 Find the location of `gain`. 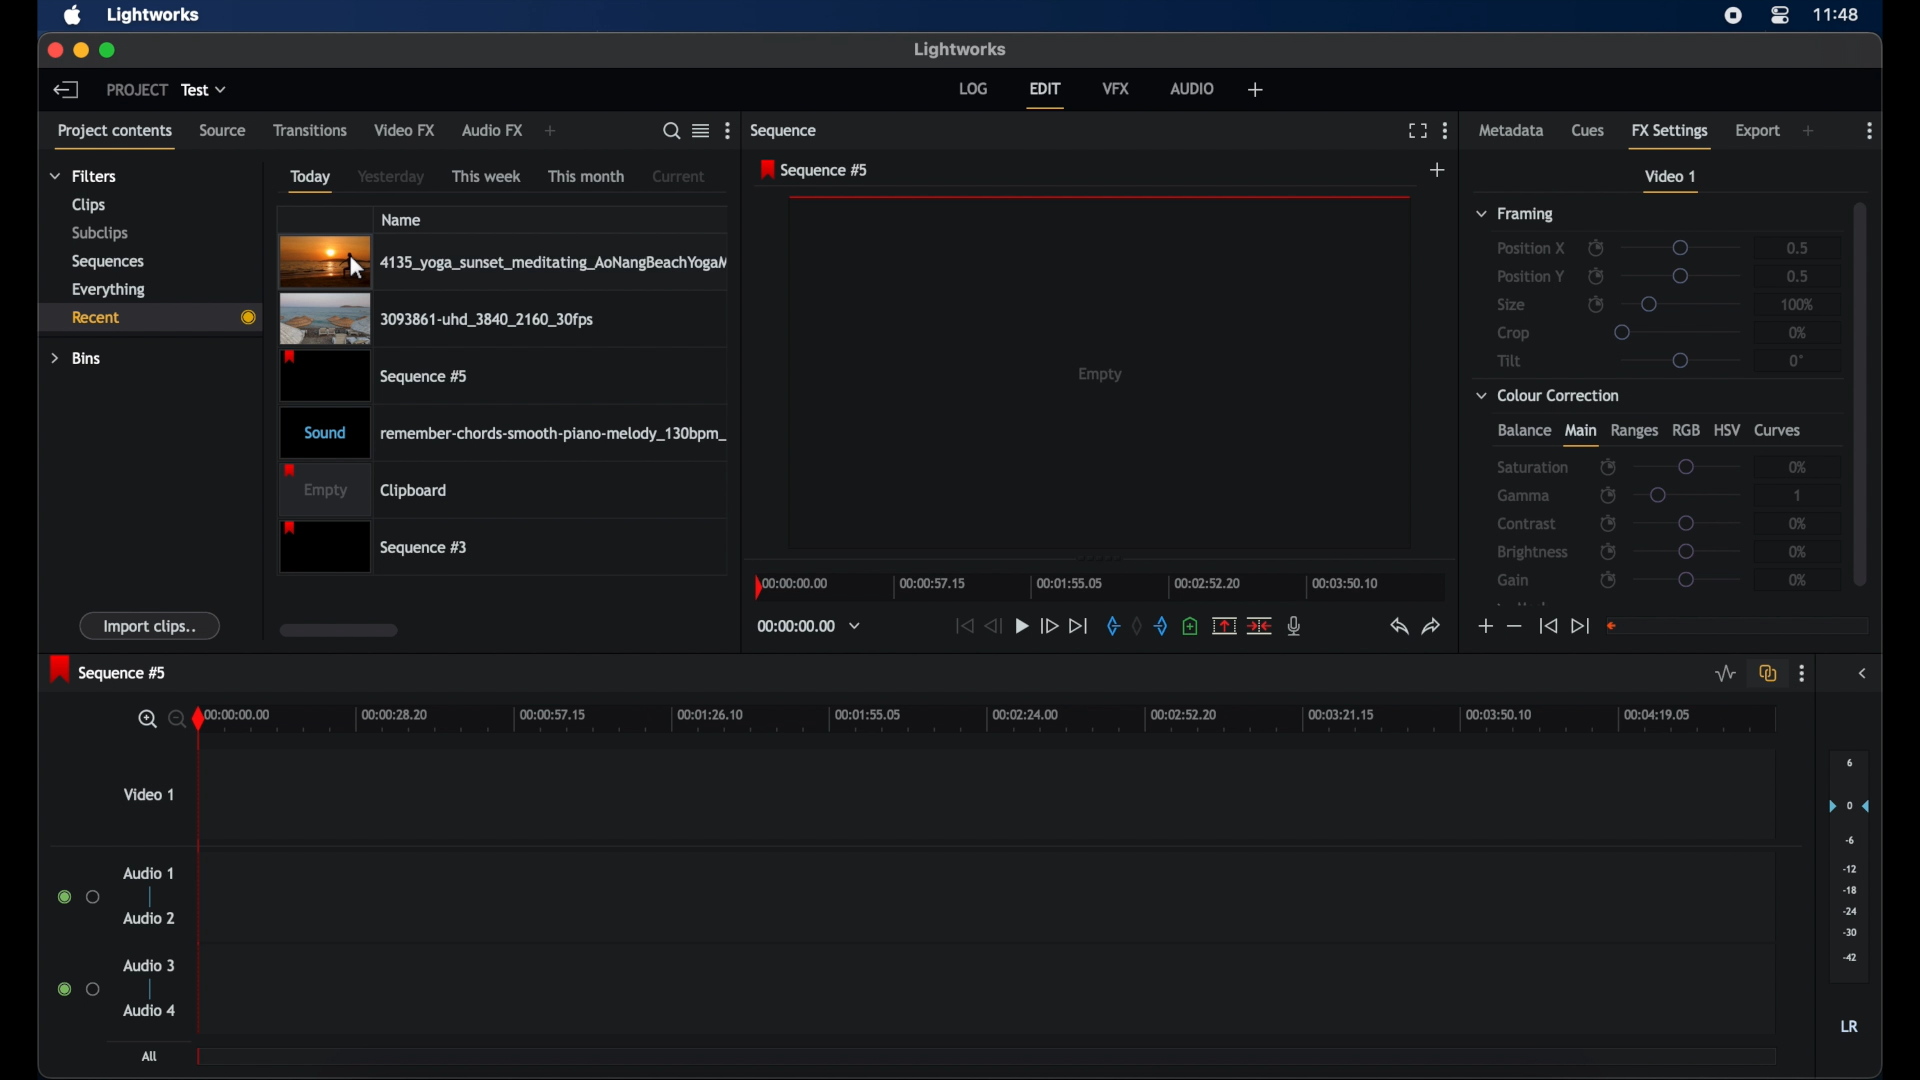

gain is located at coordinates (1513, 580).